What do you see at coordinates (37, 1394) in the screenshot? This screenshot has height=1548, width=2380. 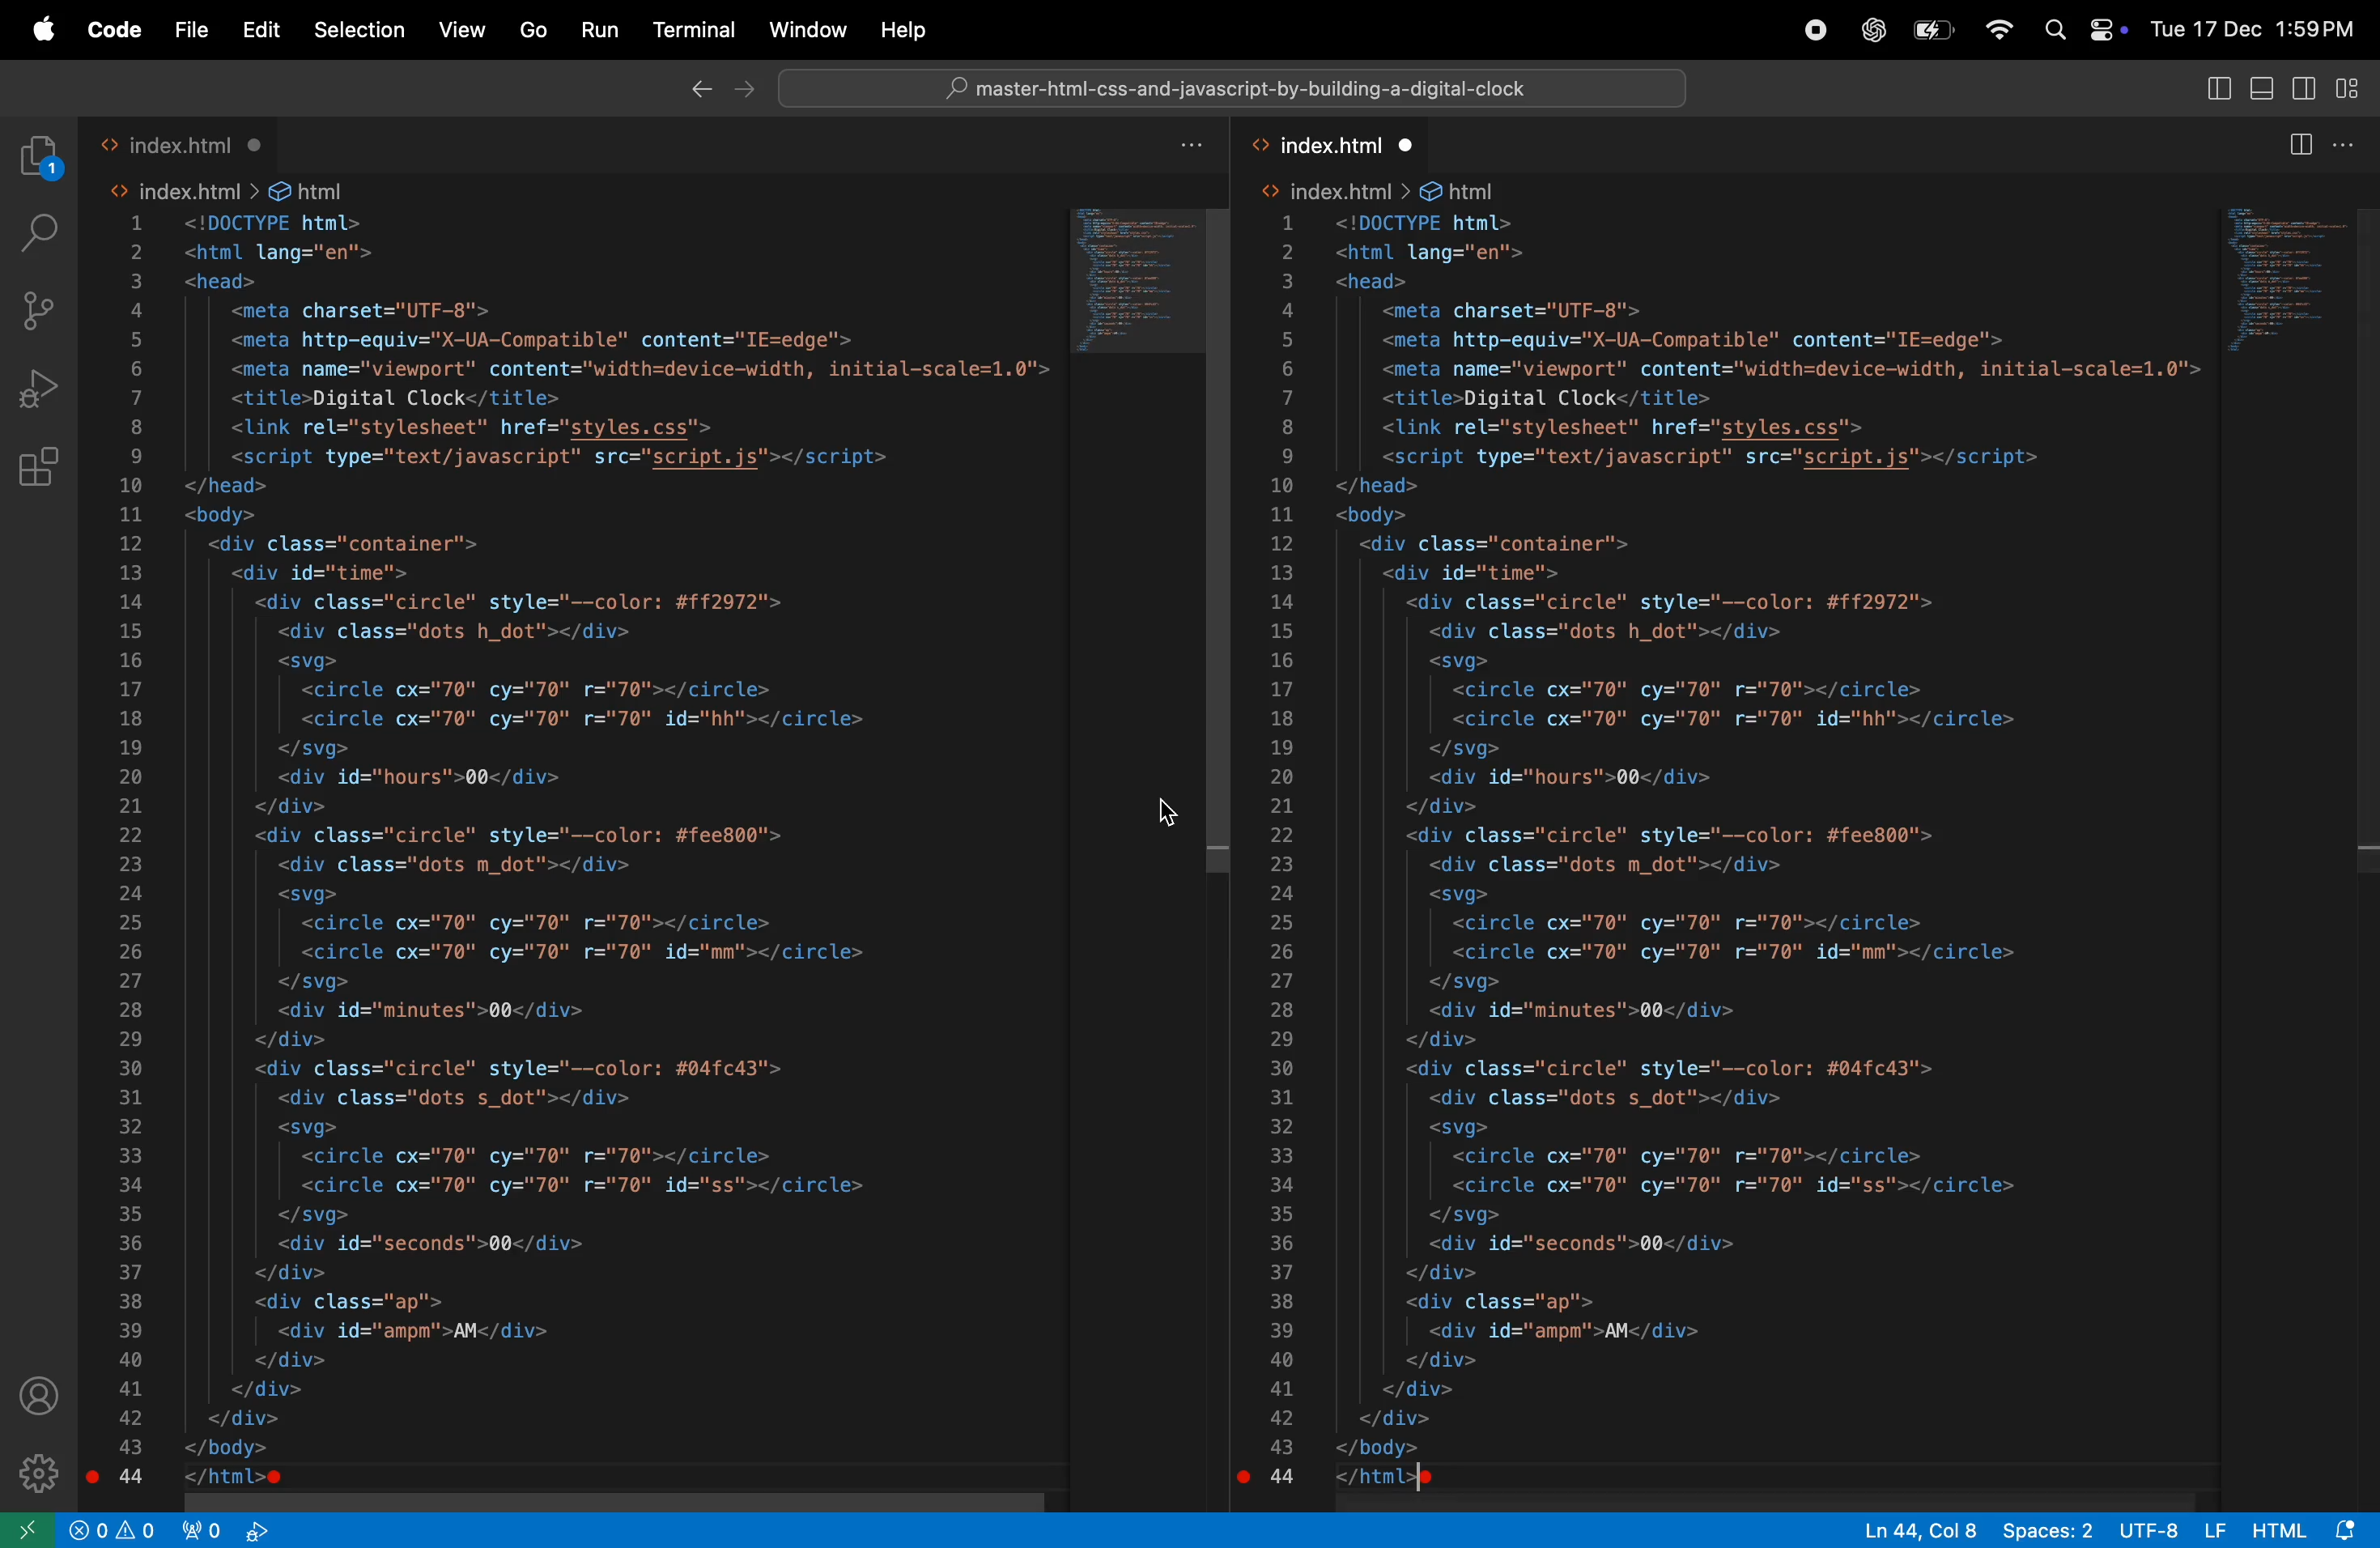 I see `profile` at bounding box center [37, 1394].